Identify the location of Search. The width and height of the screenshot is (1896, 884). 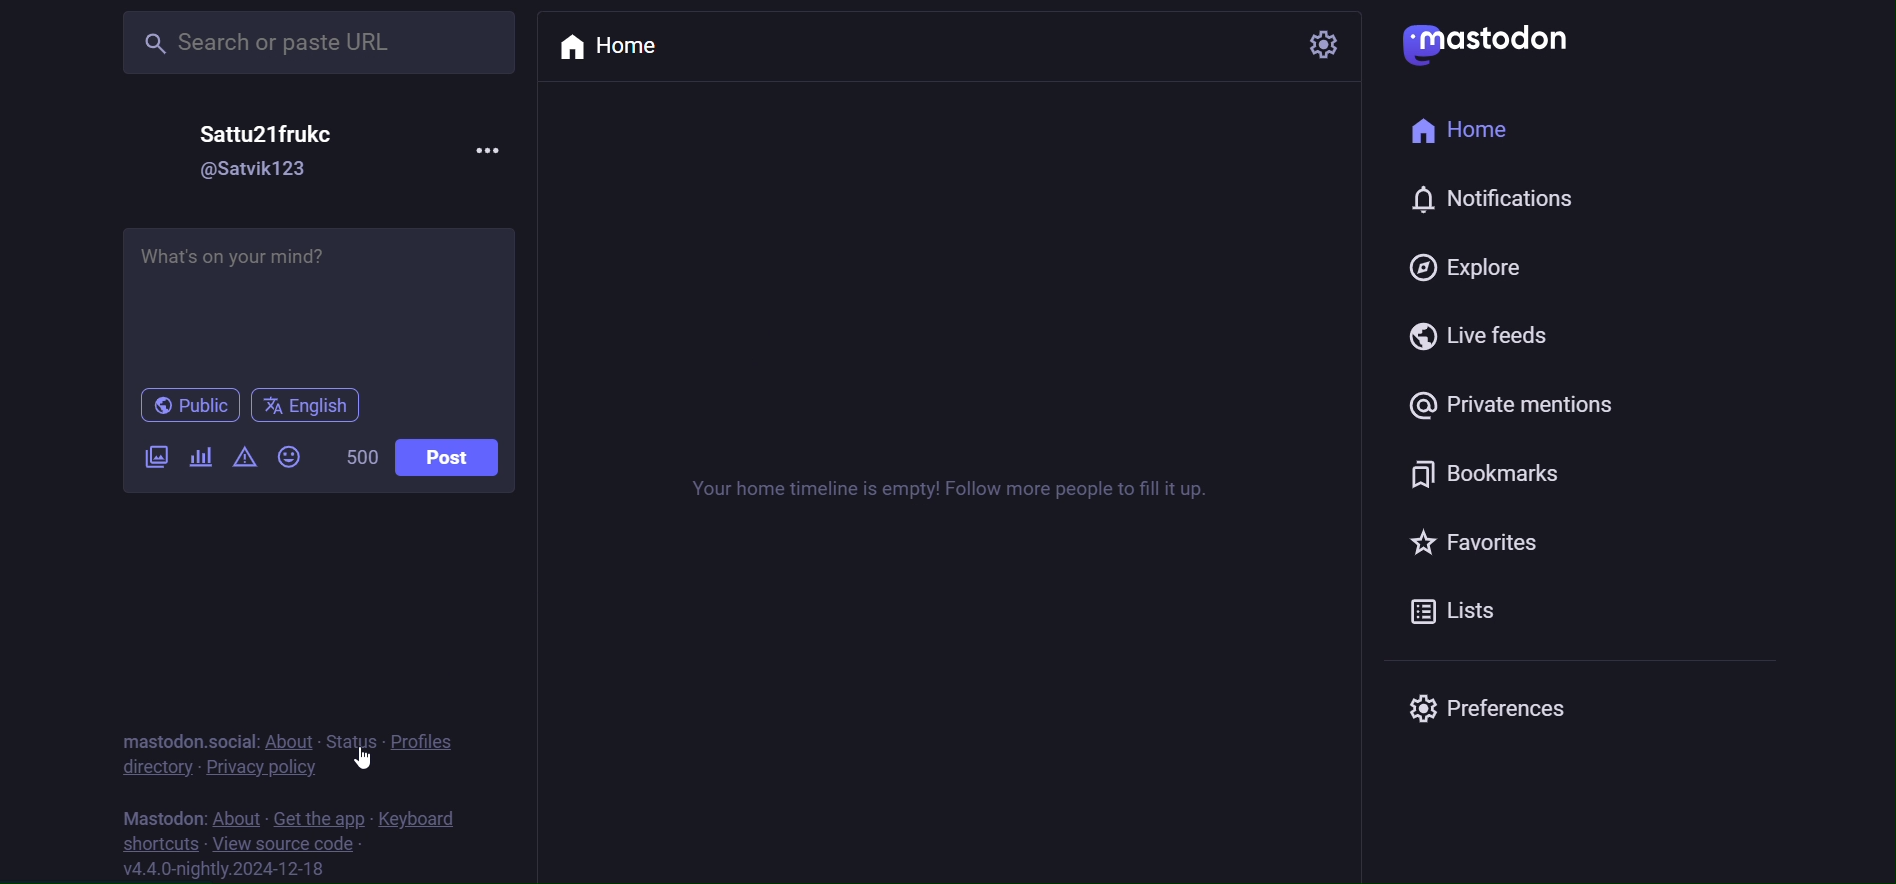
(317, 42).